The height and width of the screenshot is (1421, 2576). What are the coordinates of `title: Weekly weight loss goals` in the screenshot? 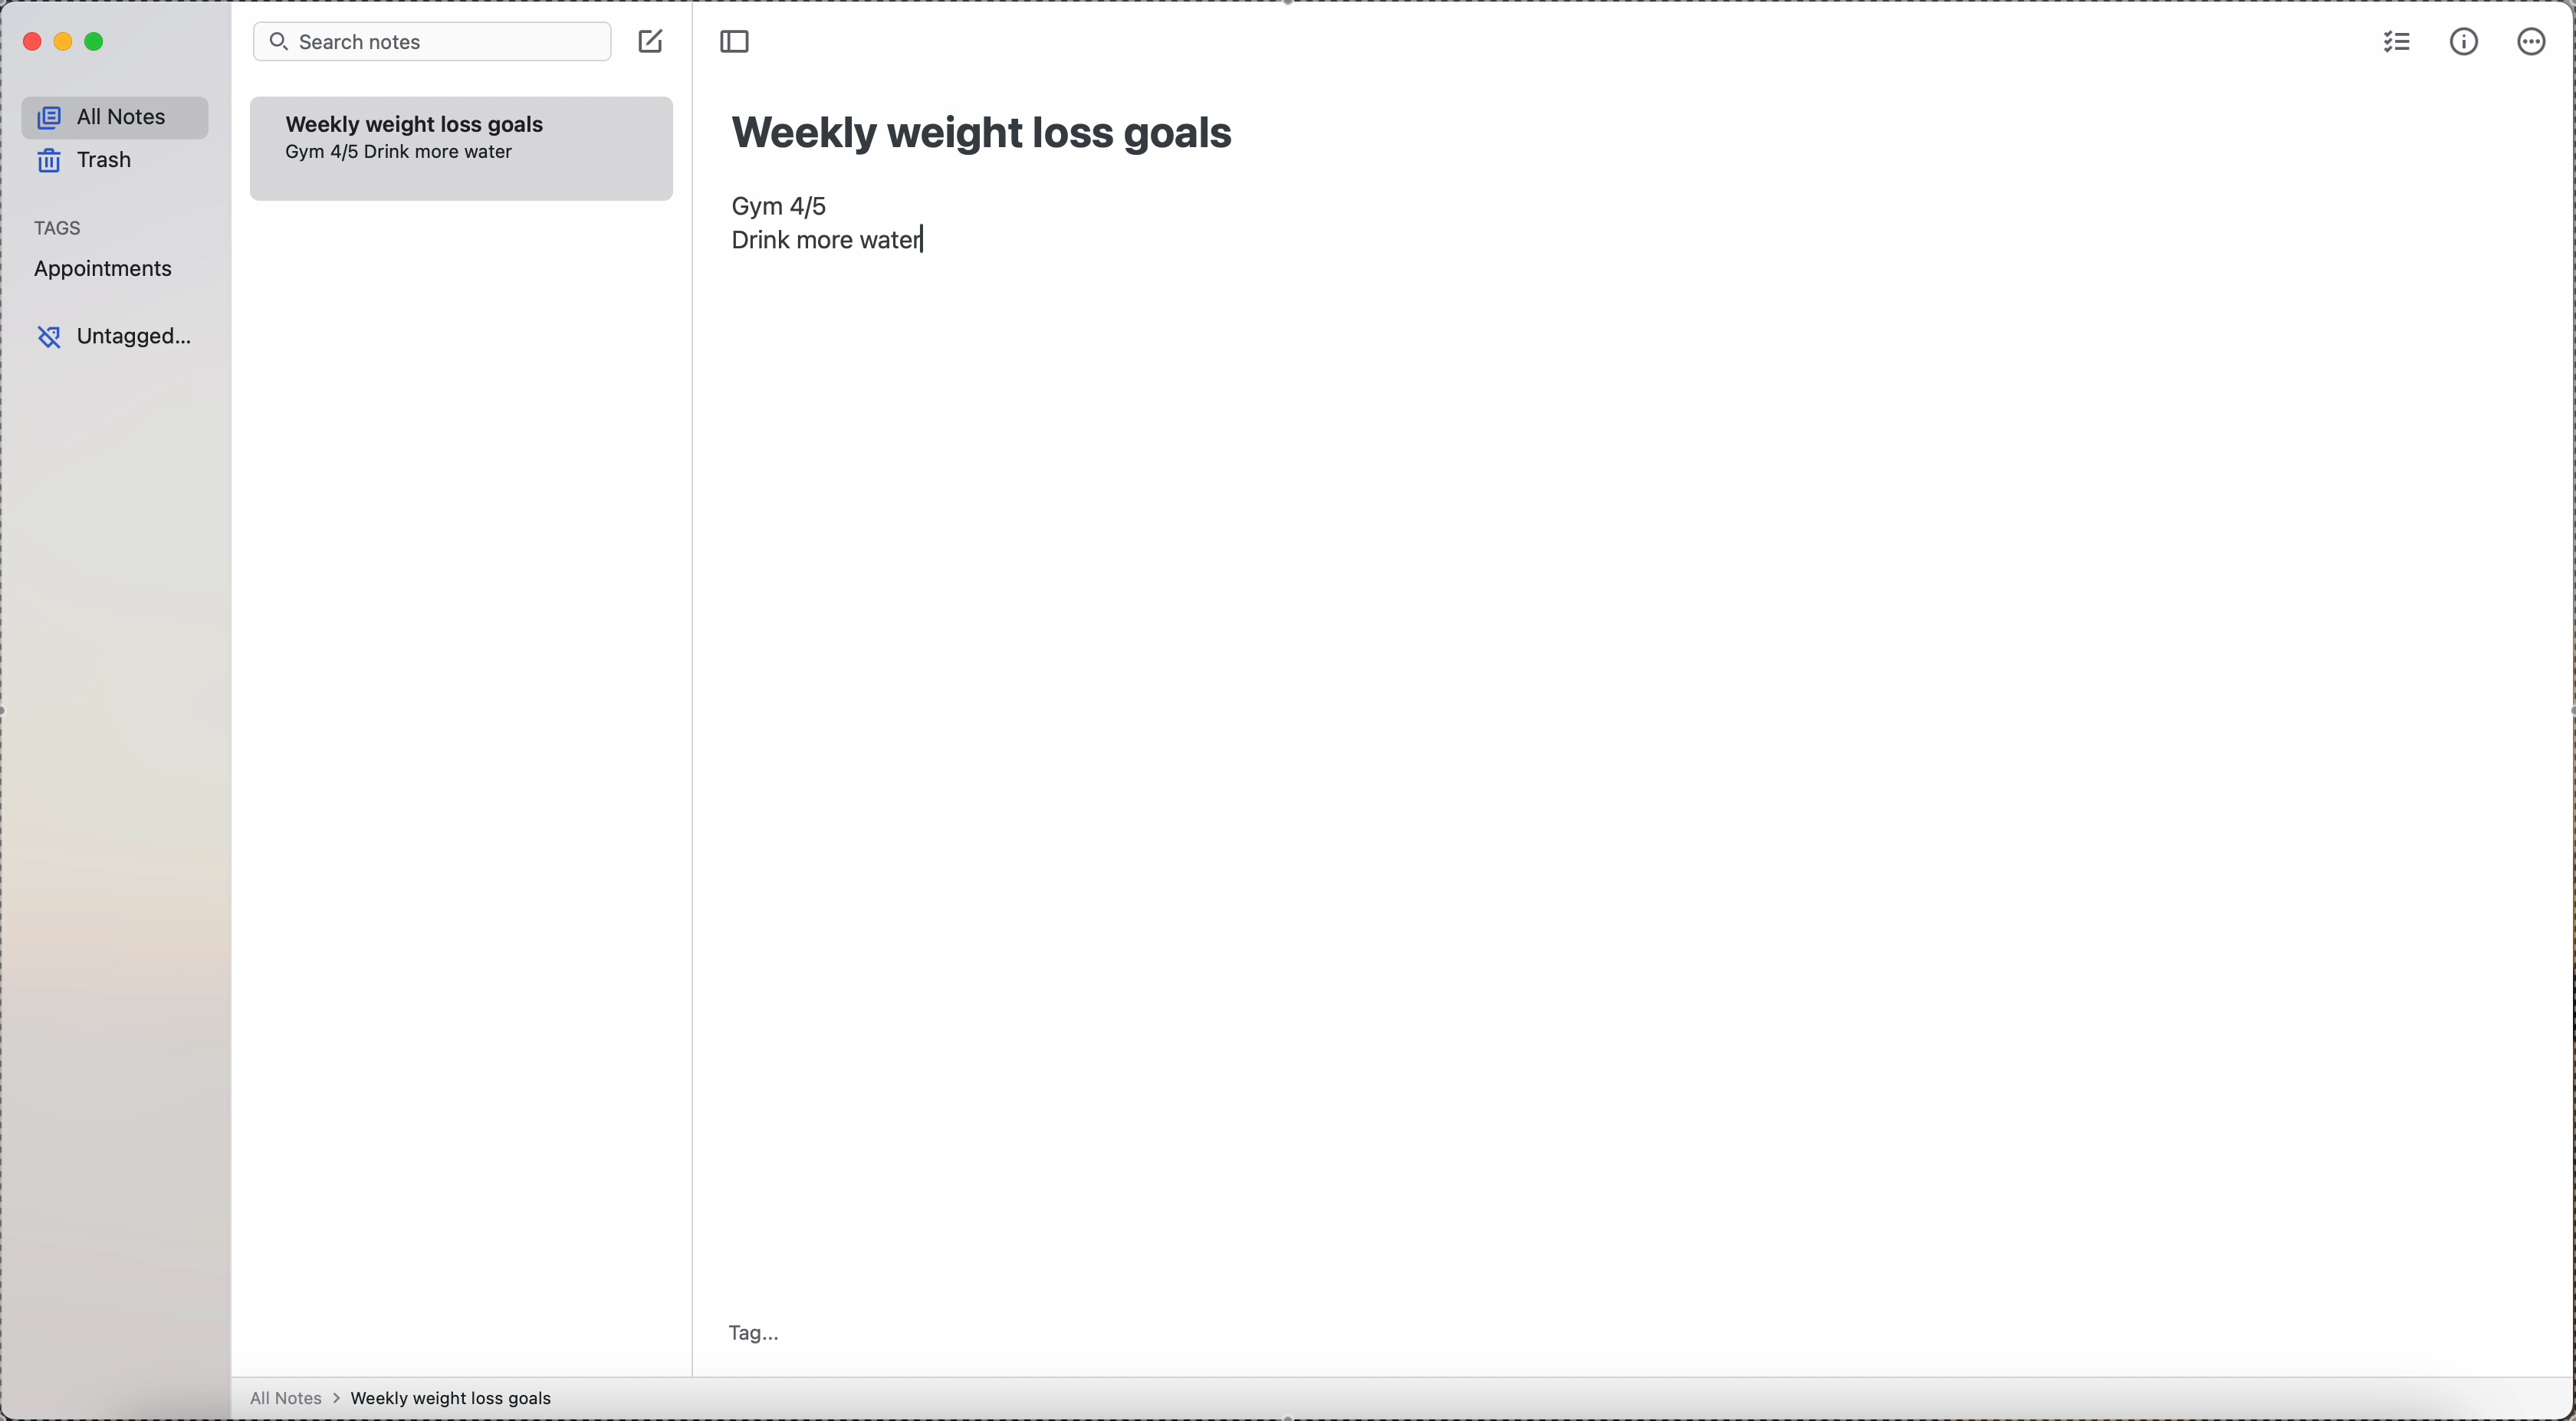 It's located at (988, 127).